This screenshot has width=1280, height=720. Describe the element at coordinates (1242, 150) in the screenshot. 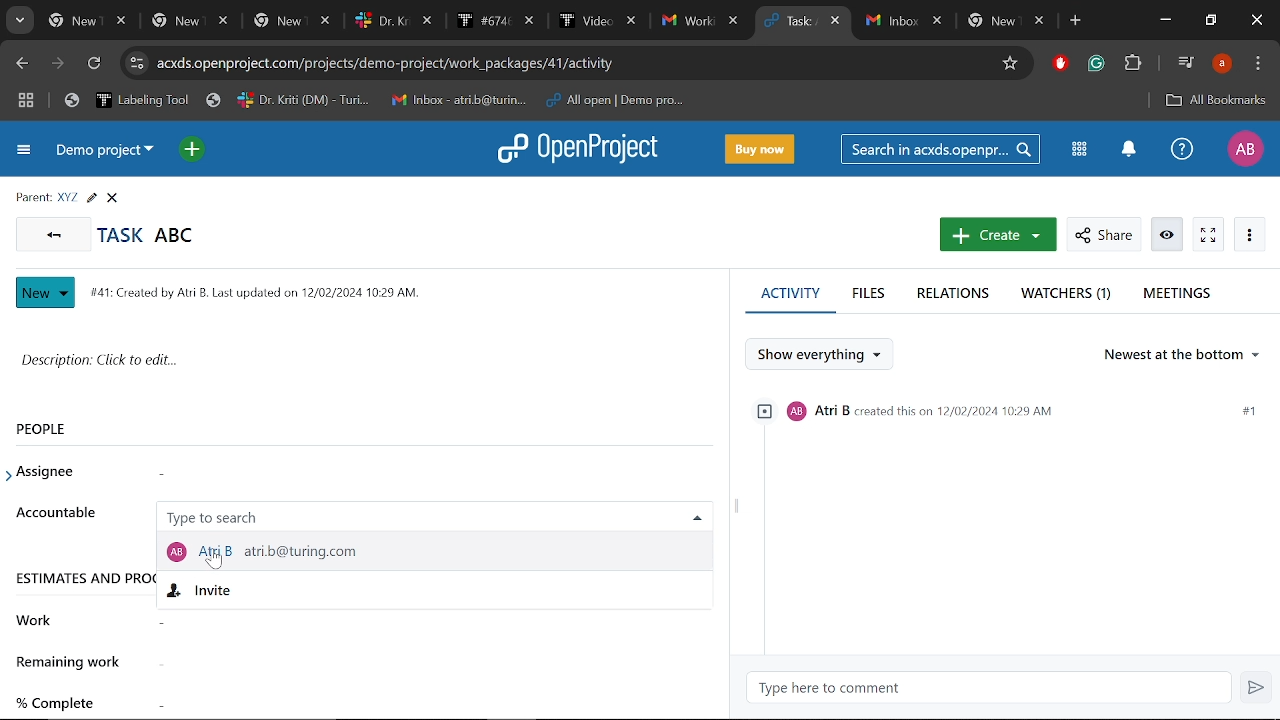

I see `Profile` at that location.